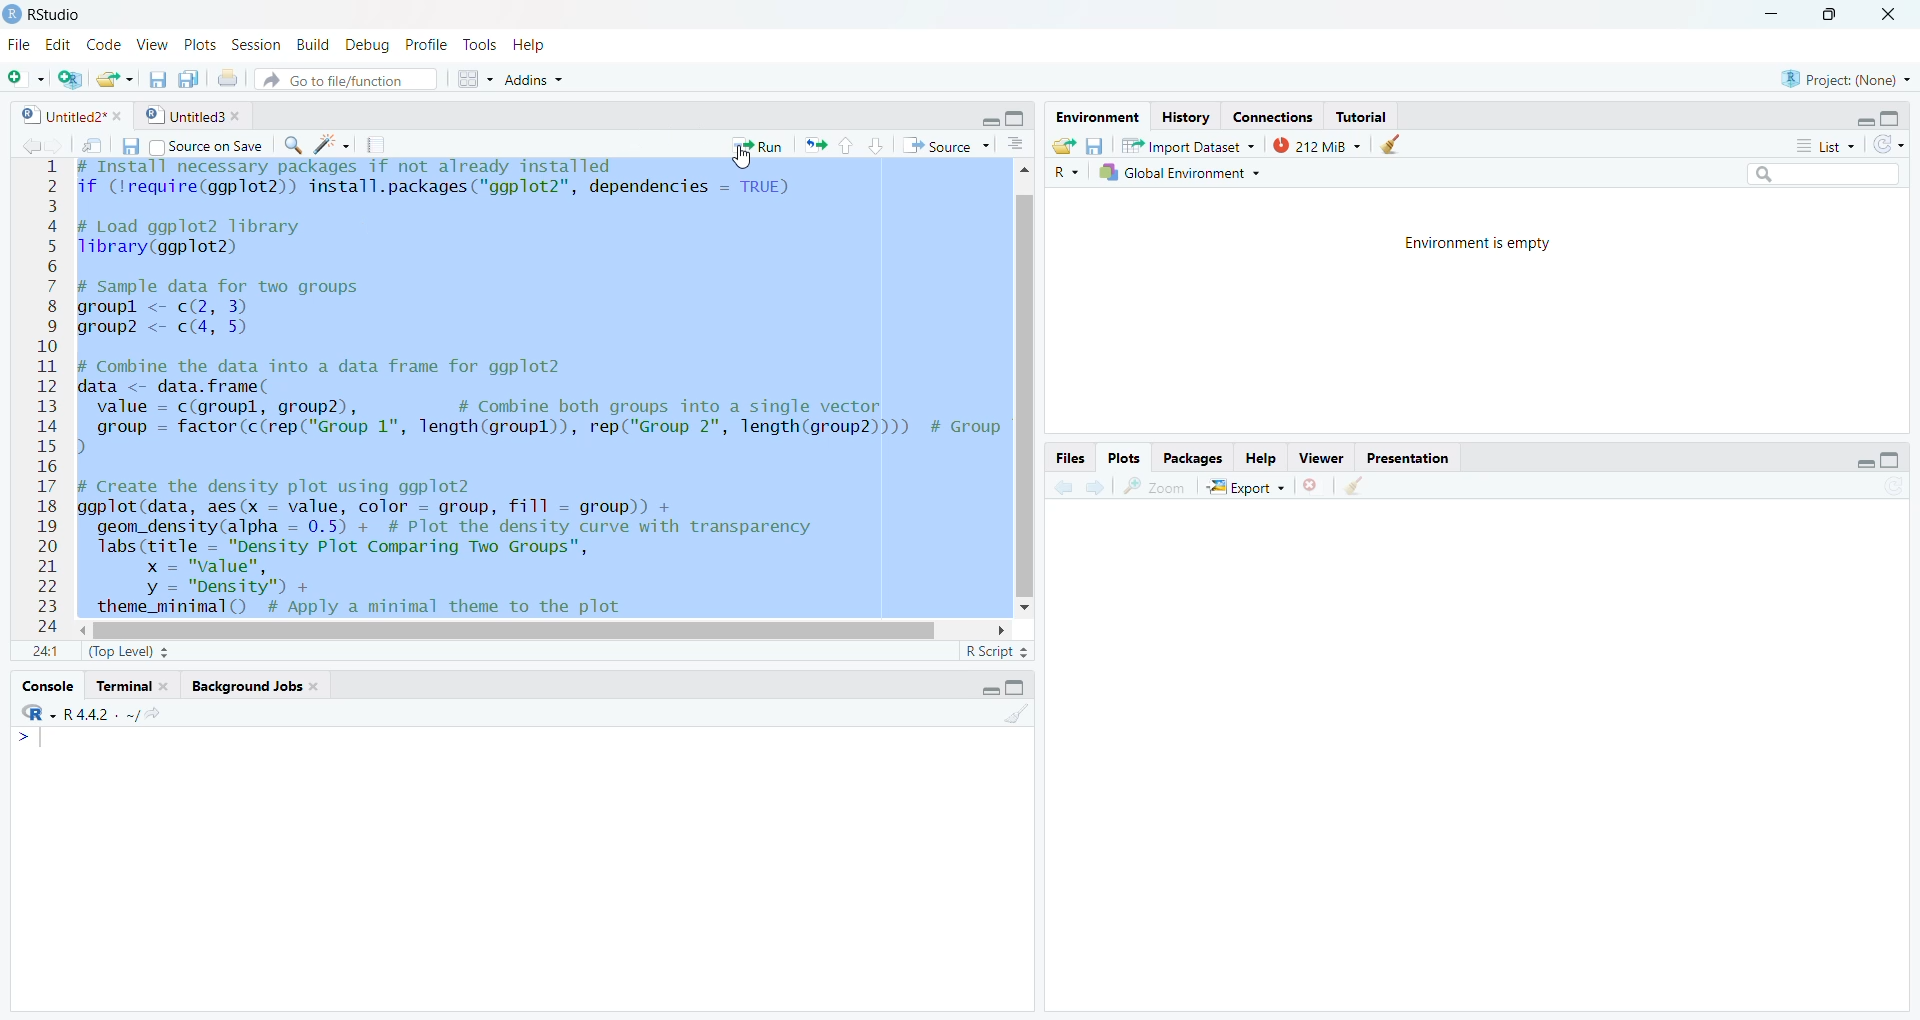 This screenshot has width=1920, height=1020. What do you see at coordinates (102, 44) in the screenshot?
I see `code` at bounding box center [102, 44].